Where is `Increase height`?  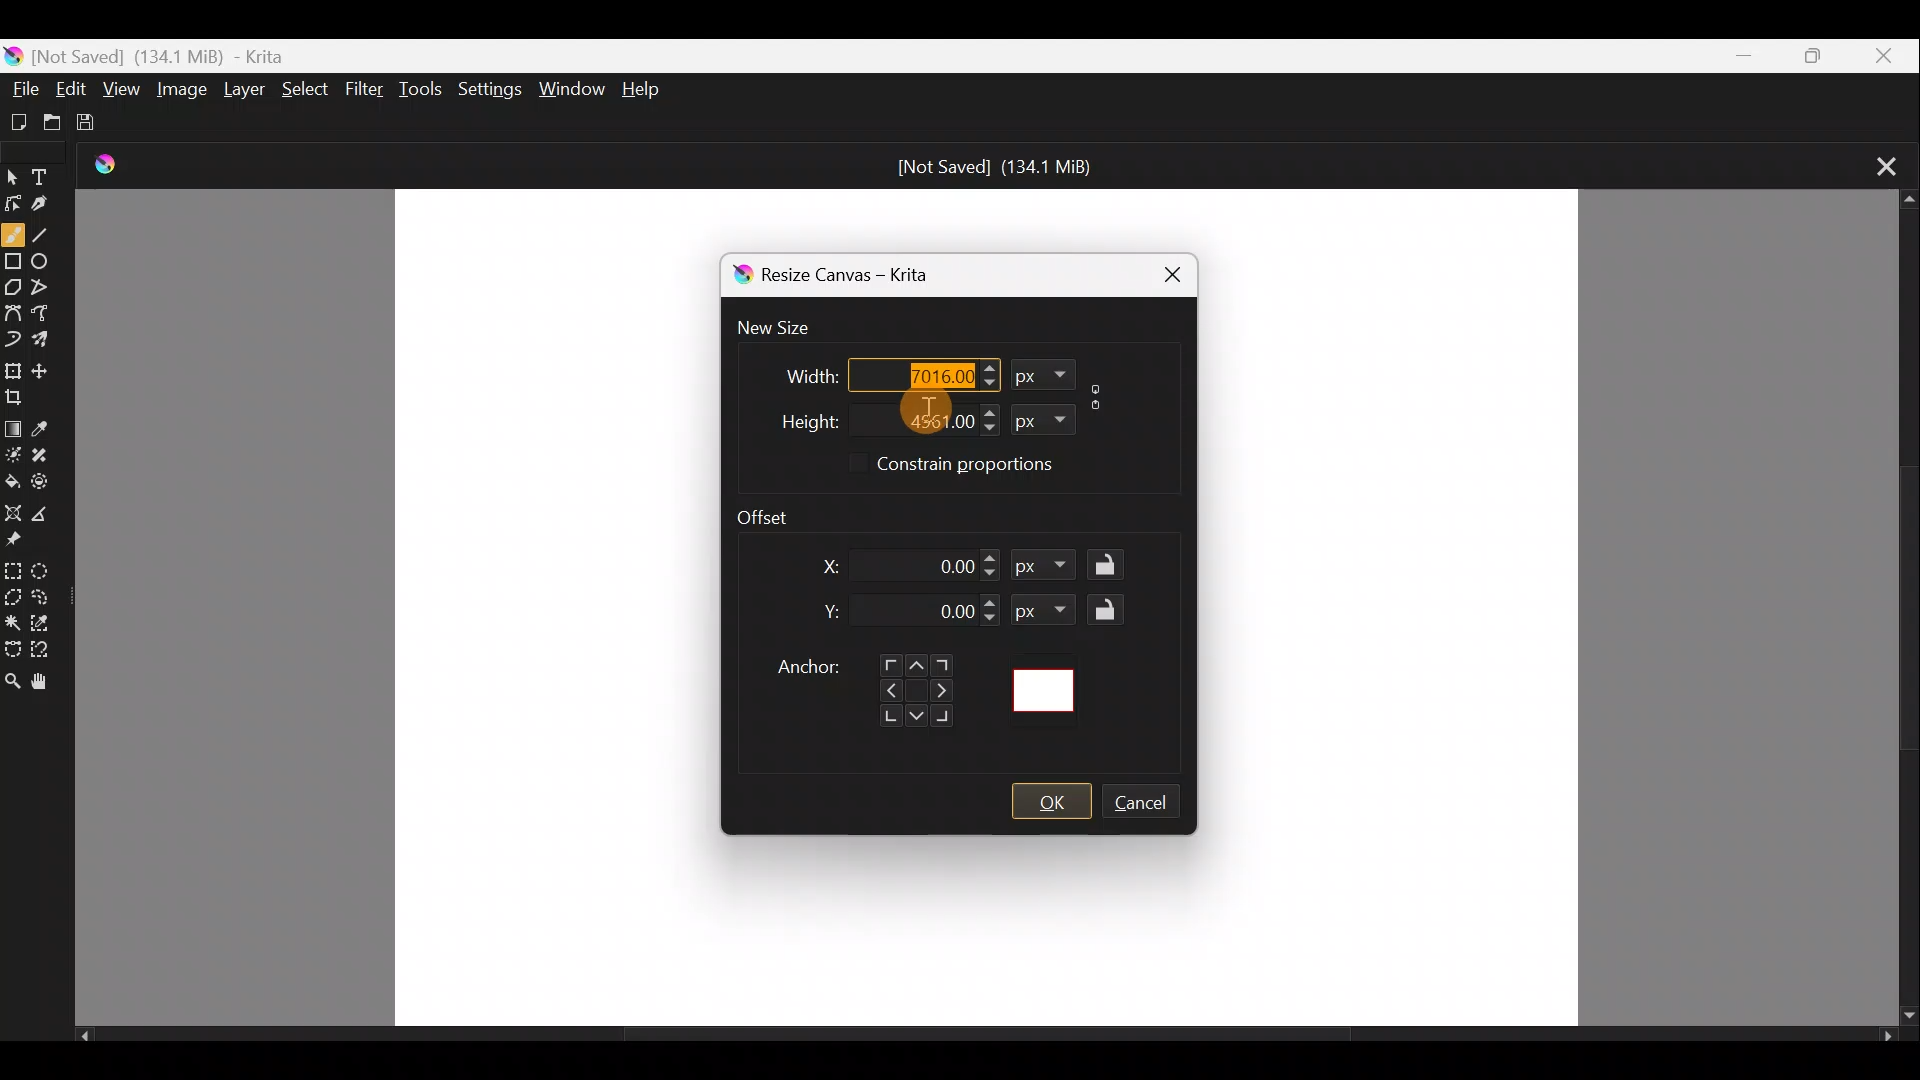 Increase height is located at coordinates (986, 411).